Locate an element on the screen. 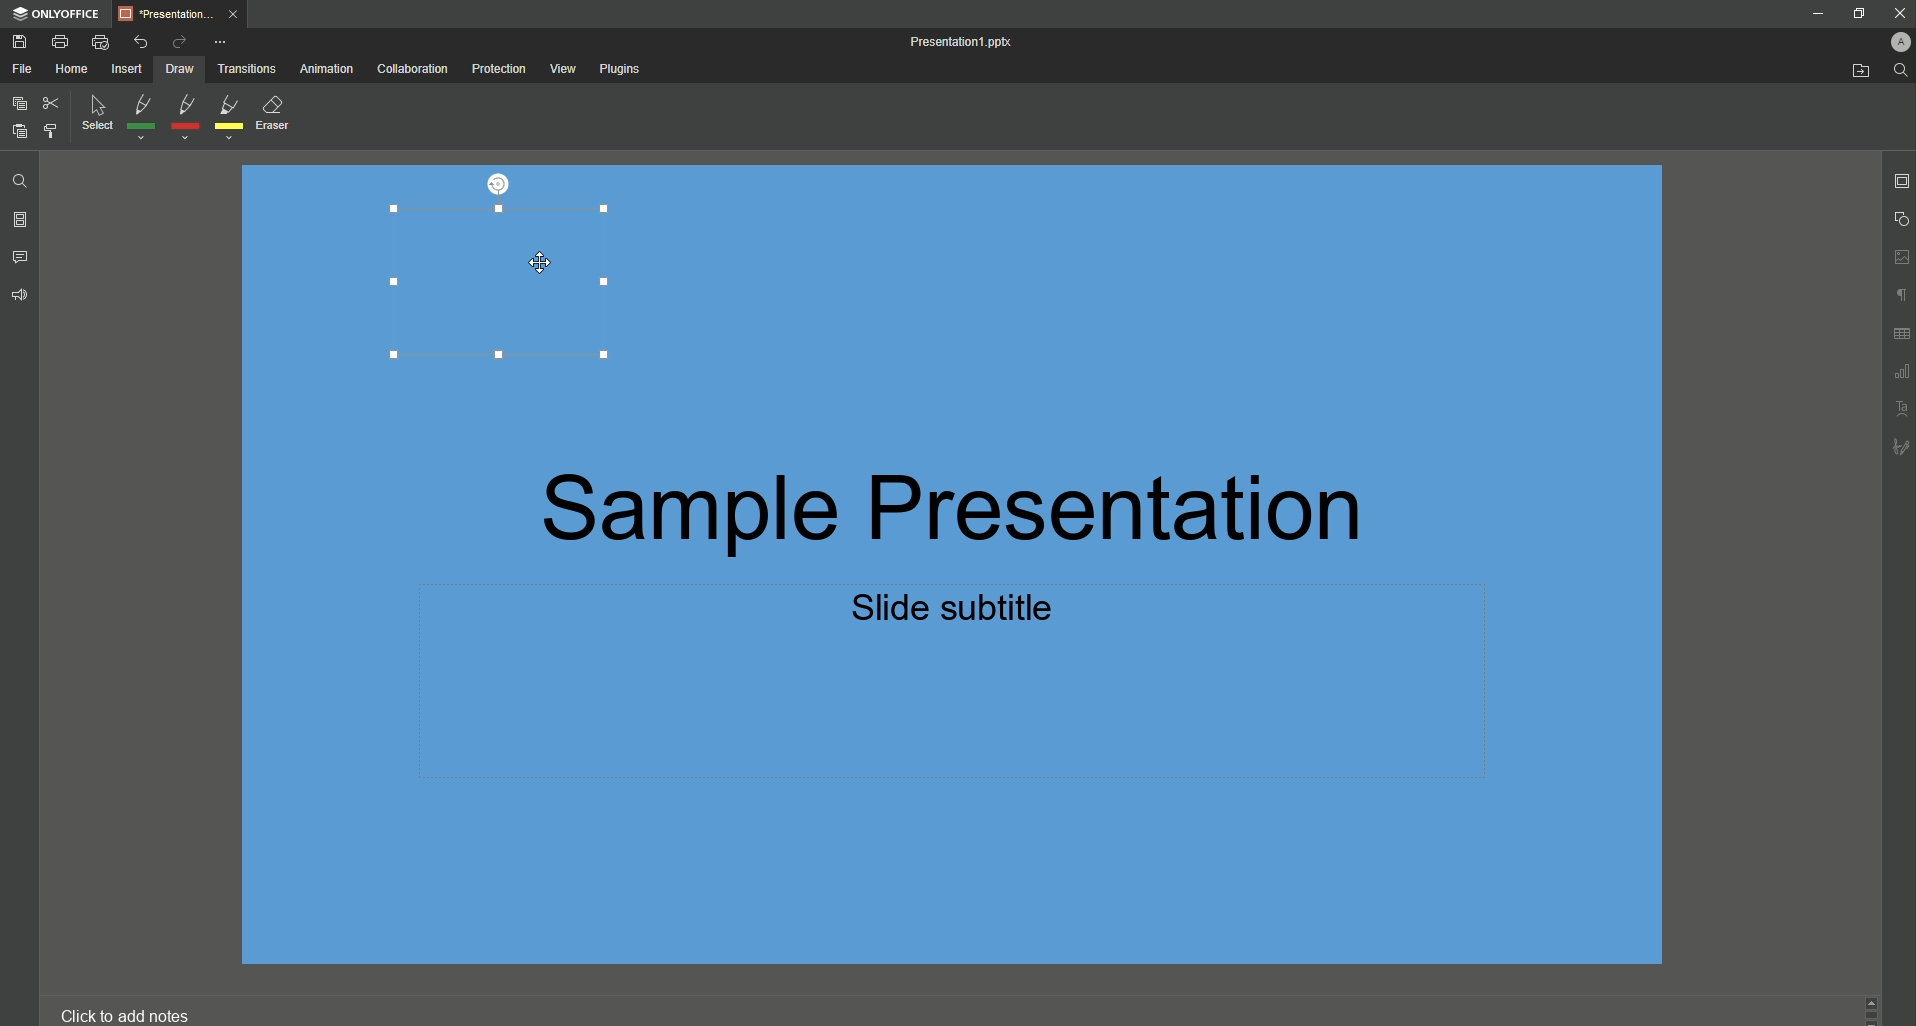 This screenshot has height=1026, width=1916. Shape Settings is located at coordinates (1897, 219).